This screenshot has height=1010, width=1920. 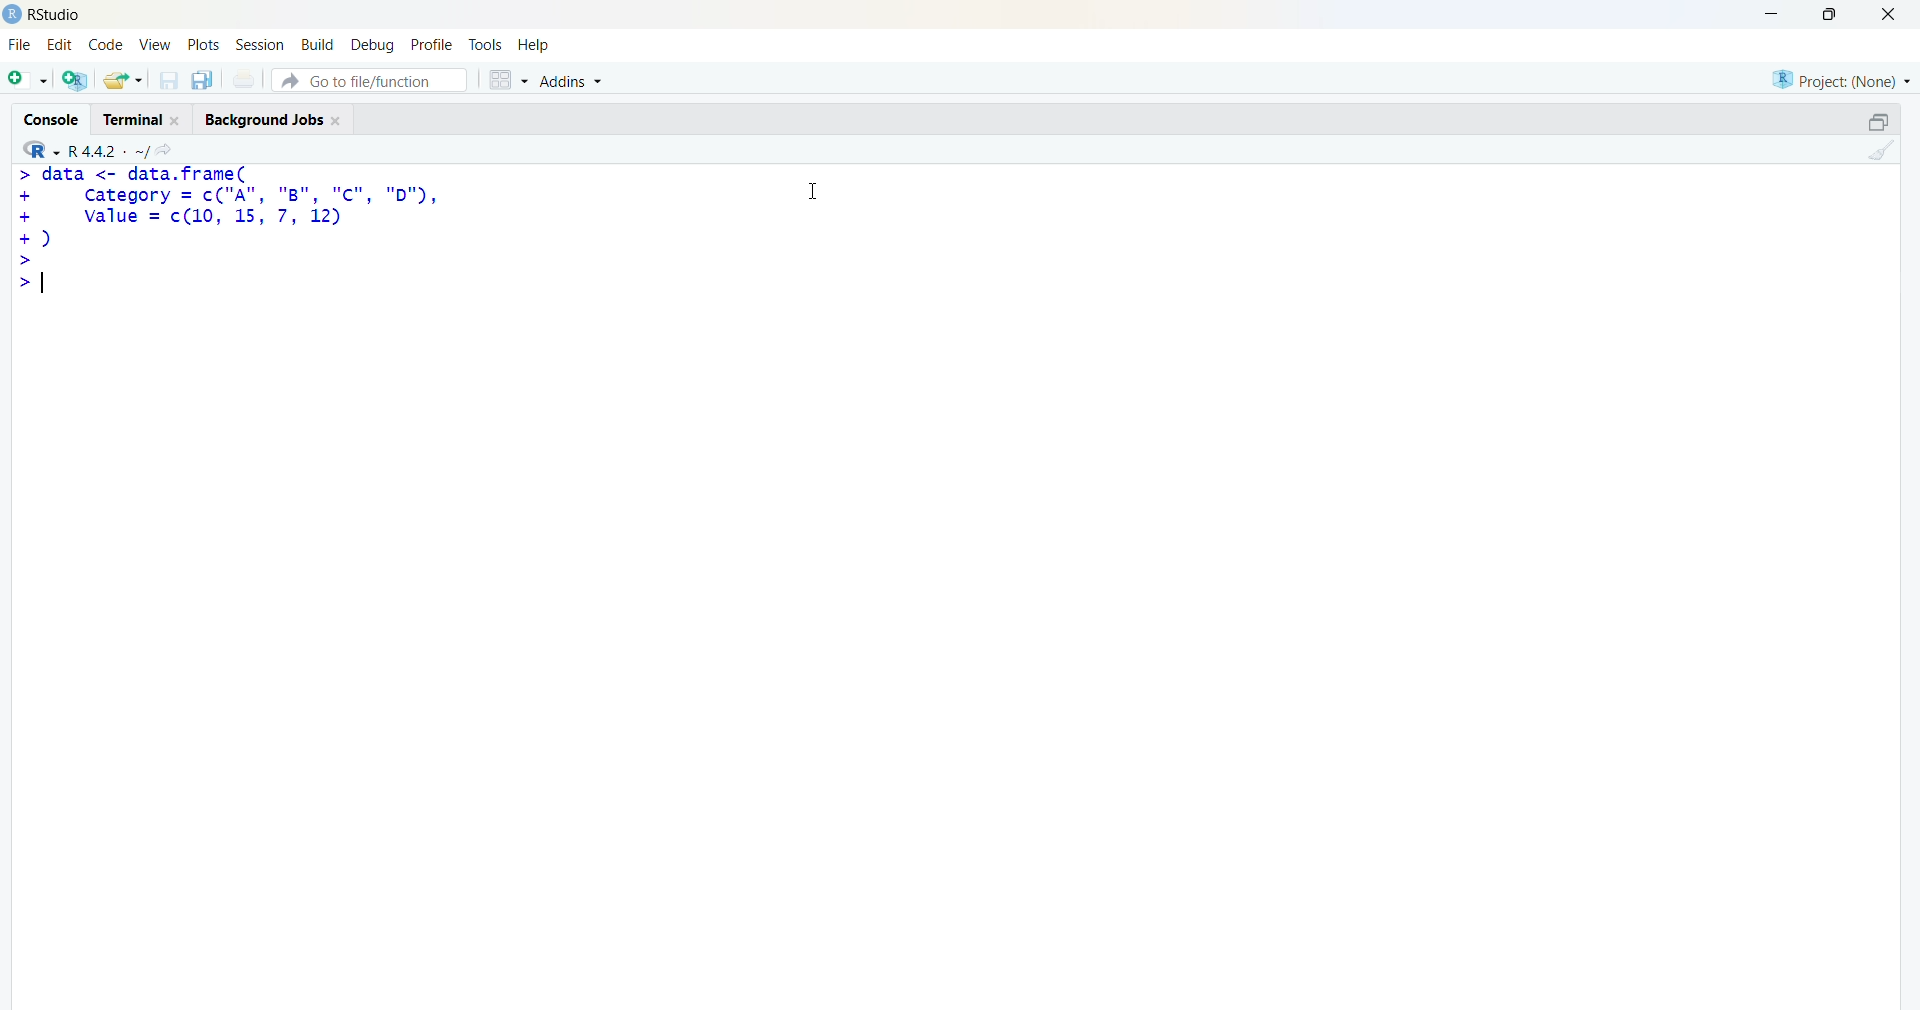 I want to click on go to directiory, so click(x=169, y=150).